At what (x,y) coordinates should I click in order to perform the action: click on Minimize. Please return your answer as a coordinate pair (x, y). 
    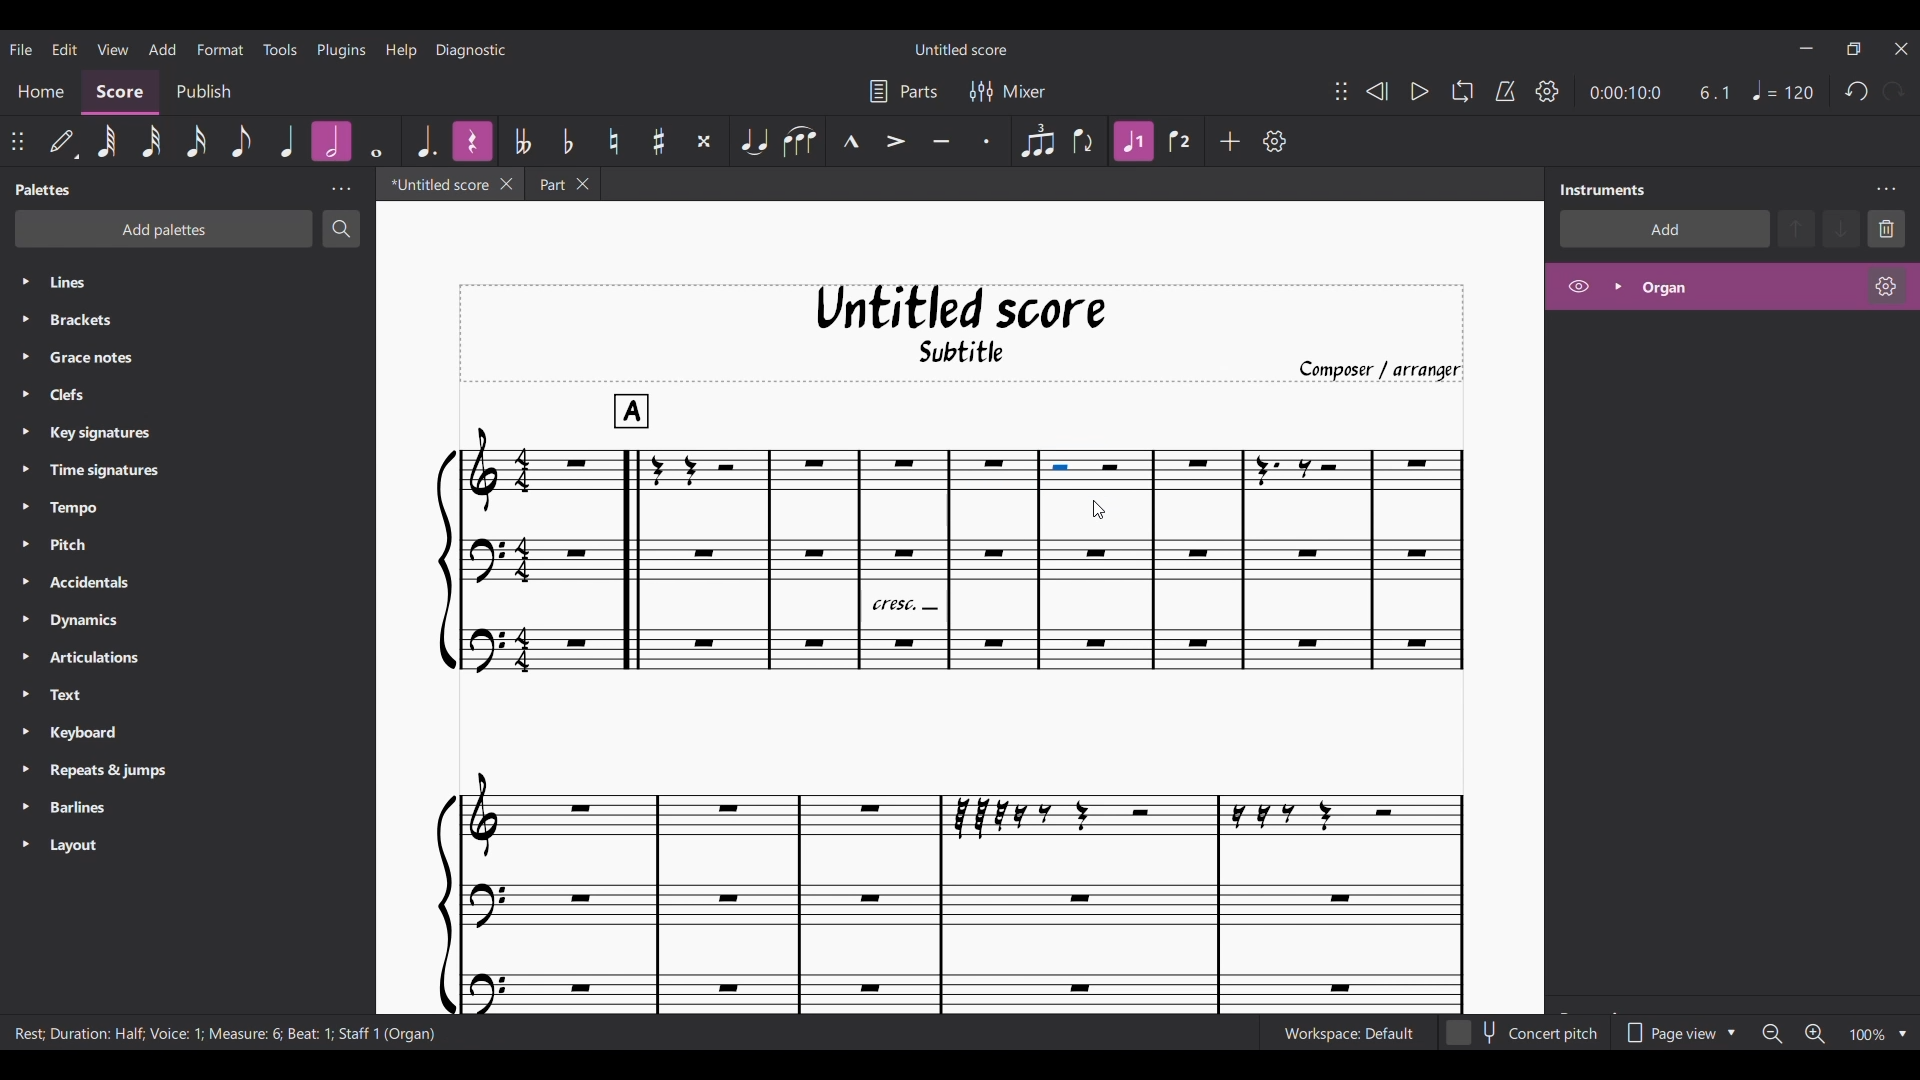
    Looking at the image, I should click on (1806, 48).